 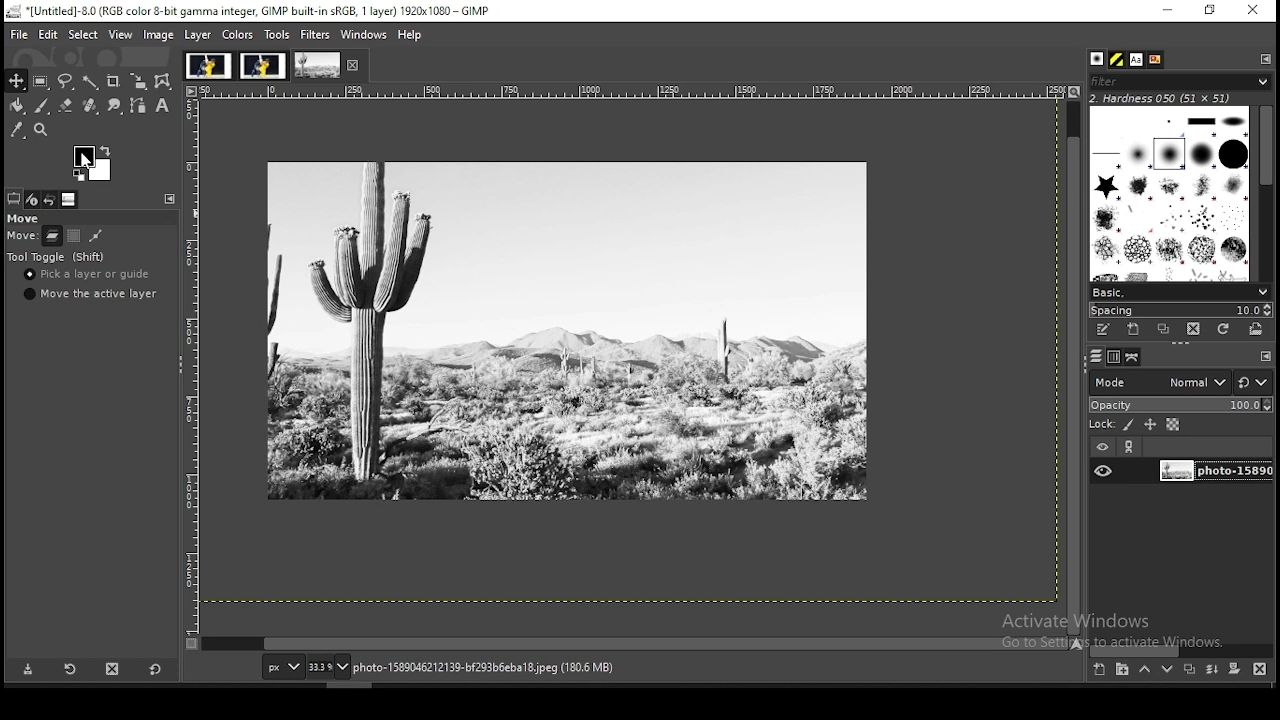 What do you see at coordinates (154, 669) in the screenshot?
I see `reset to defaults` at bounding box center [154, 669].